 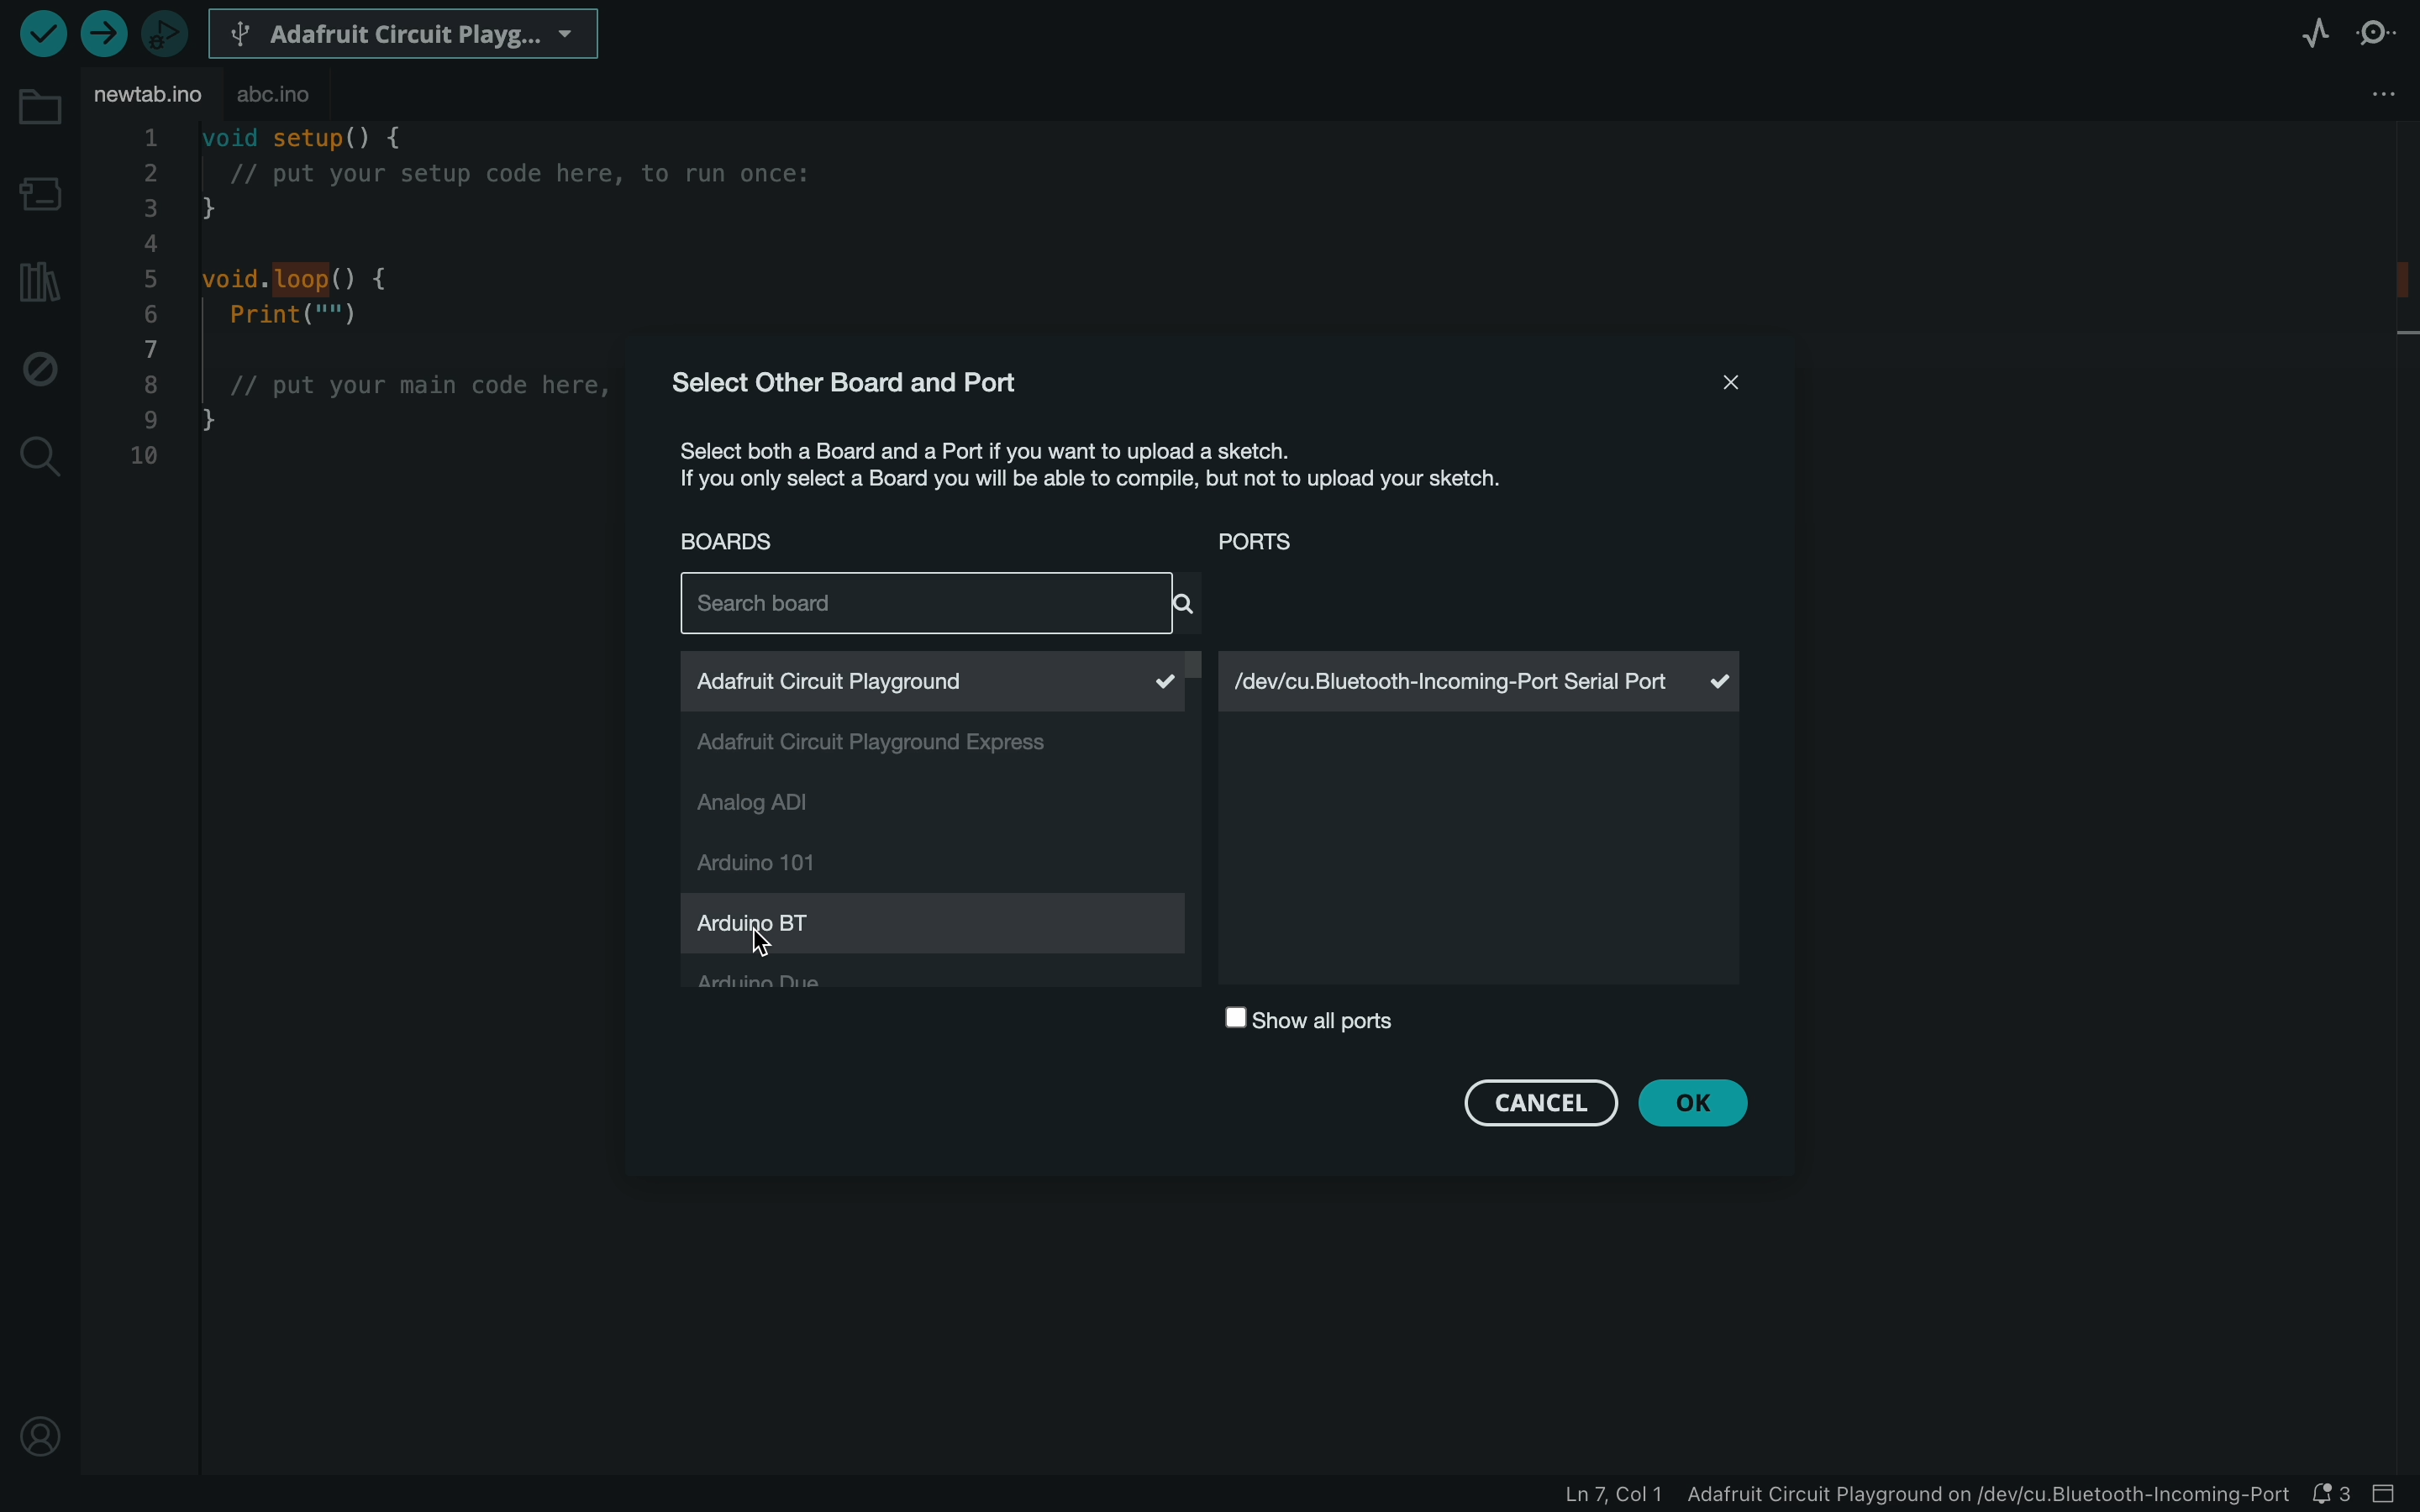 I want to click on serial port, so click(x=1485, y=682).